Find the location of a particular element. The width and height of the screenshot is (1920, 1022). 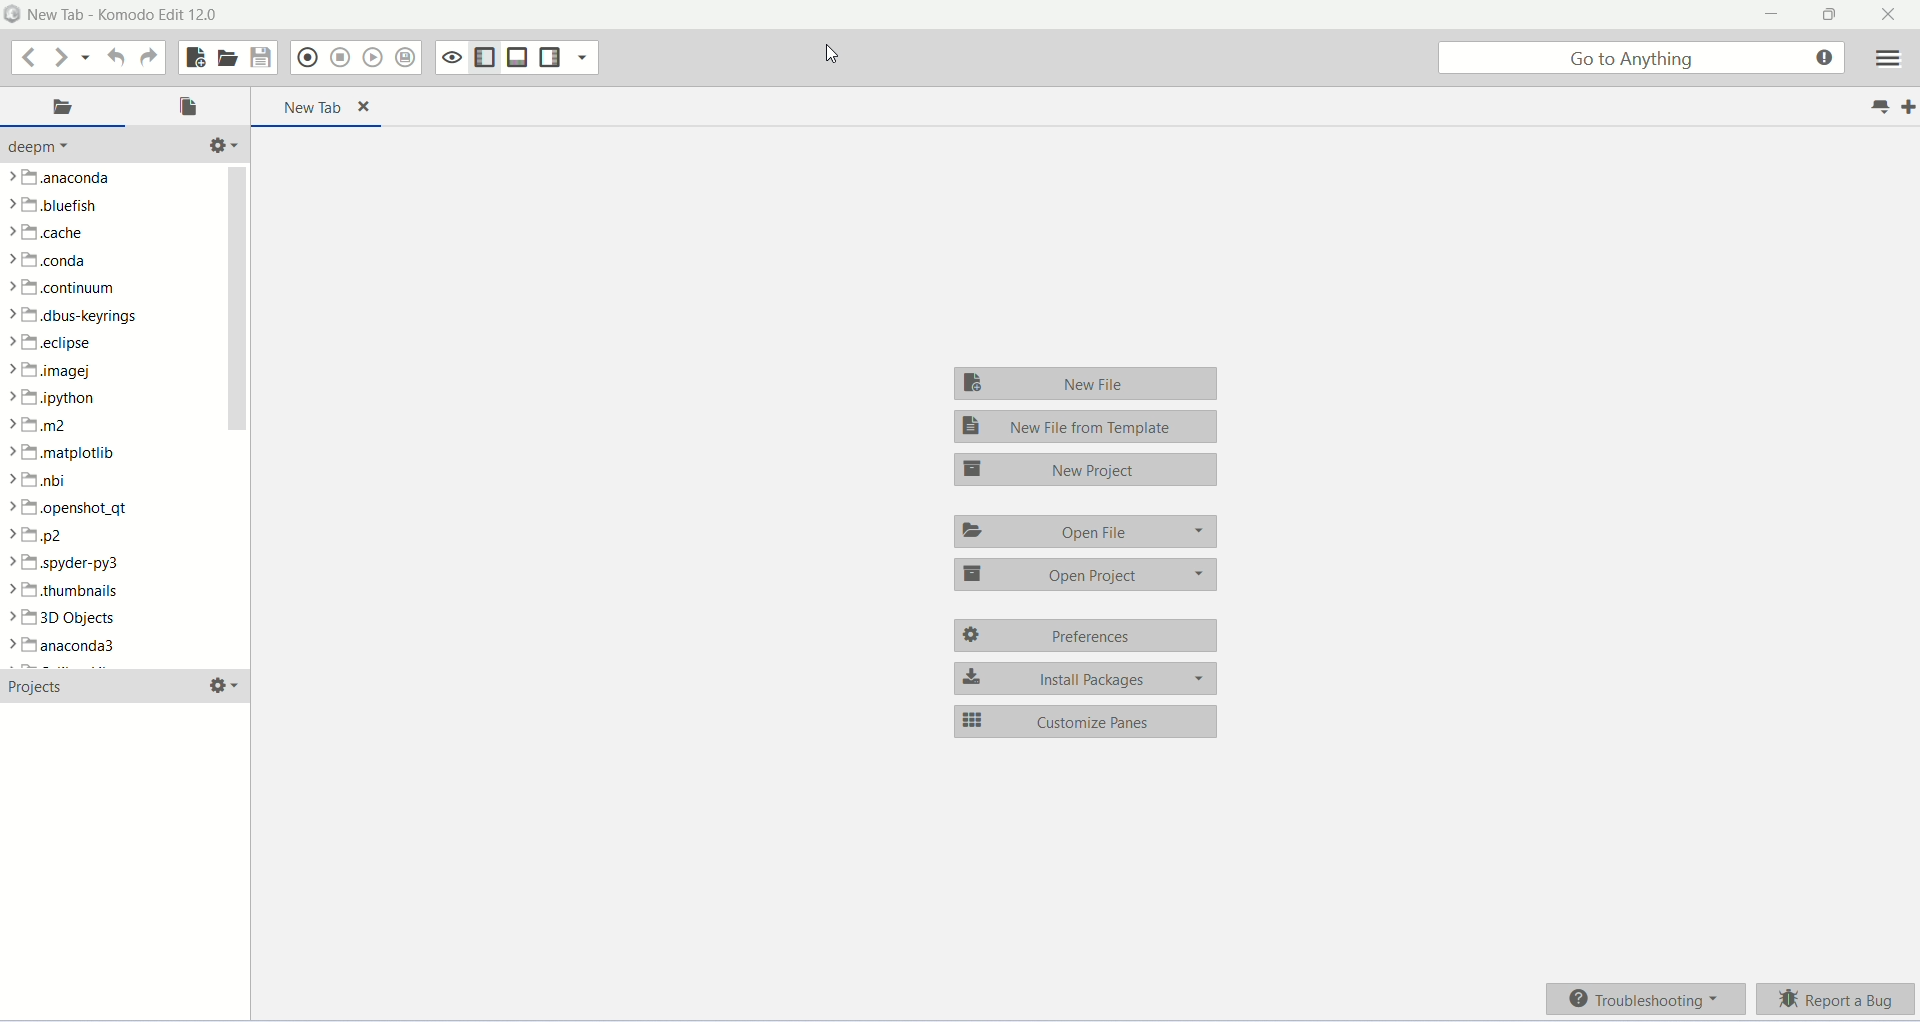

stop recording macro is located at coordinates (342, 56).